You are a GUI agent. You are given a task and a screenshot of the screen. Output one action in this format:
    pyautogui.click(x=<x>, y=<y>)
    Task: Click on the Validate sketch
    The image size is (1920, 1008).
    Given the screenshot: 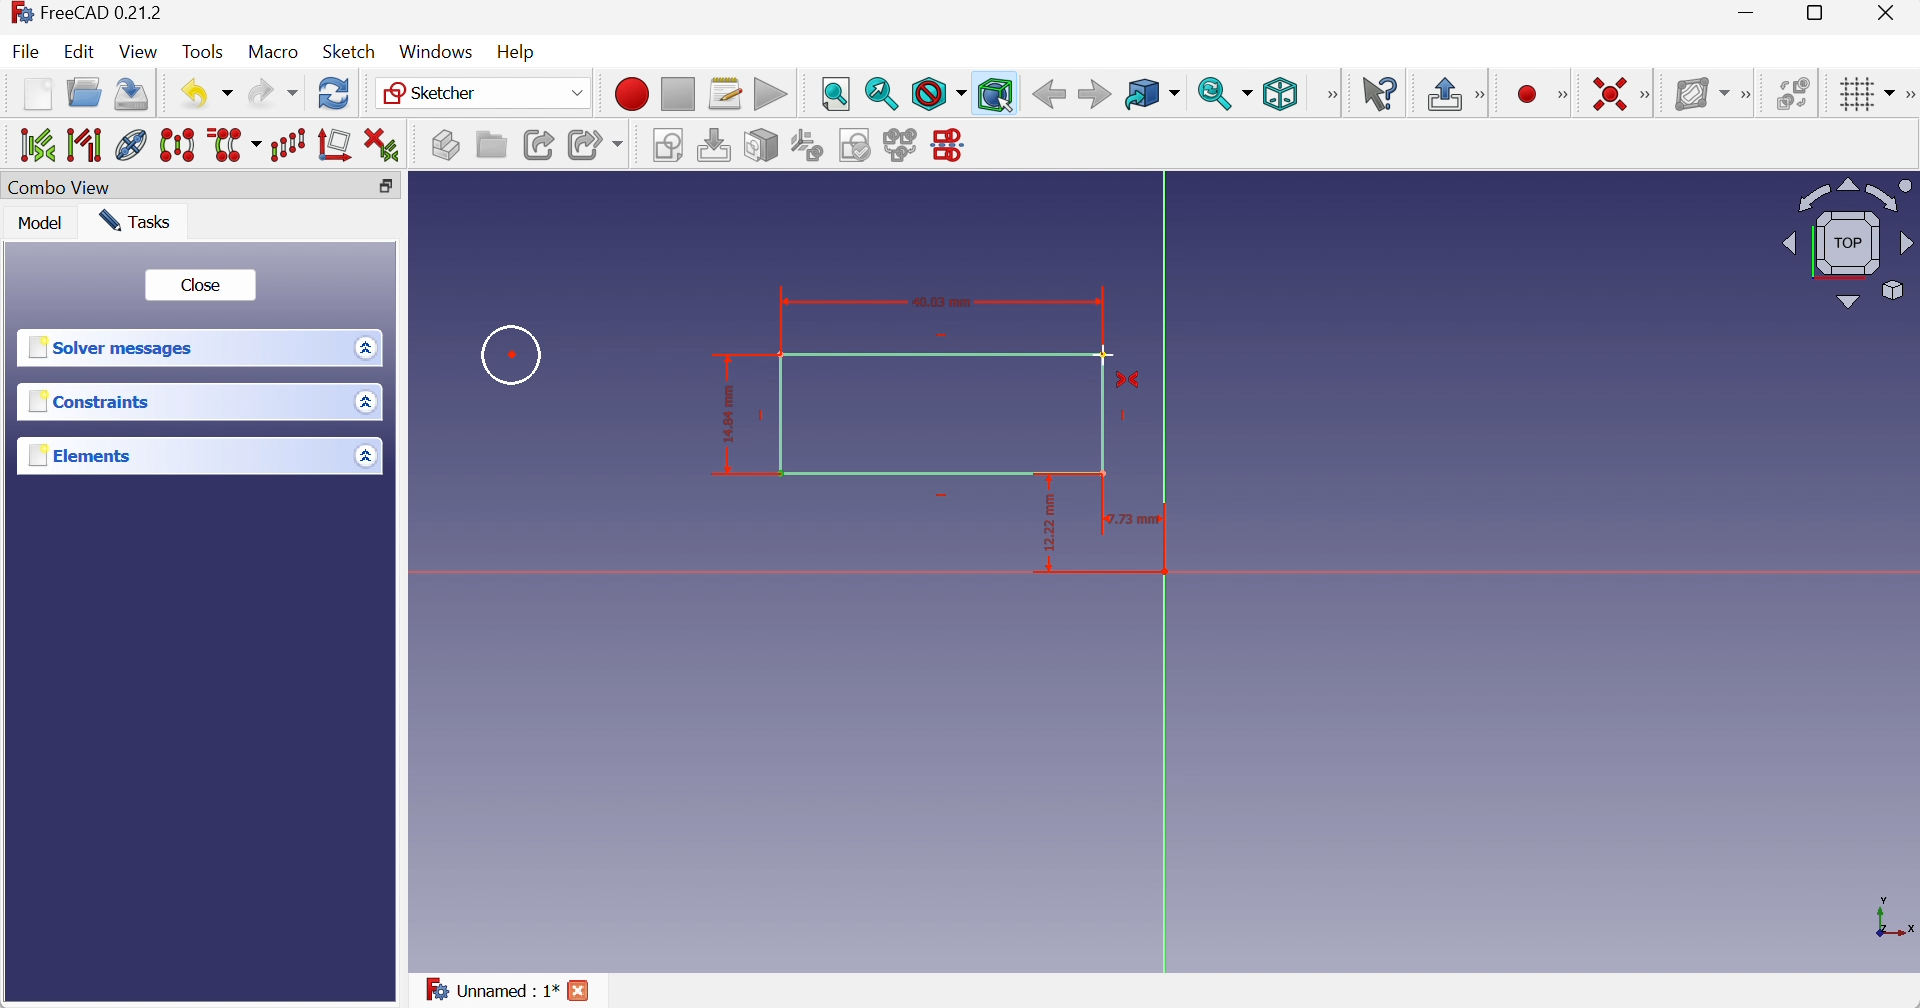 What is the action you would take?
    pyautogui.click(x=857, y=145)
    